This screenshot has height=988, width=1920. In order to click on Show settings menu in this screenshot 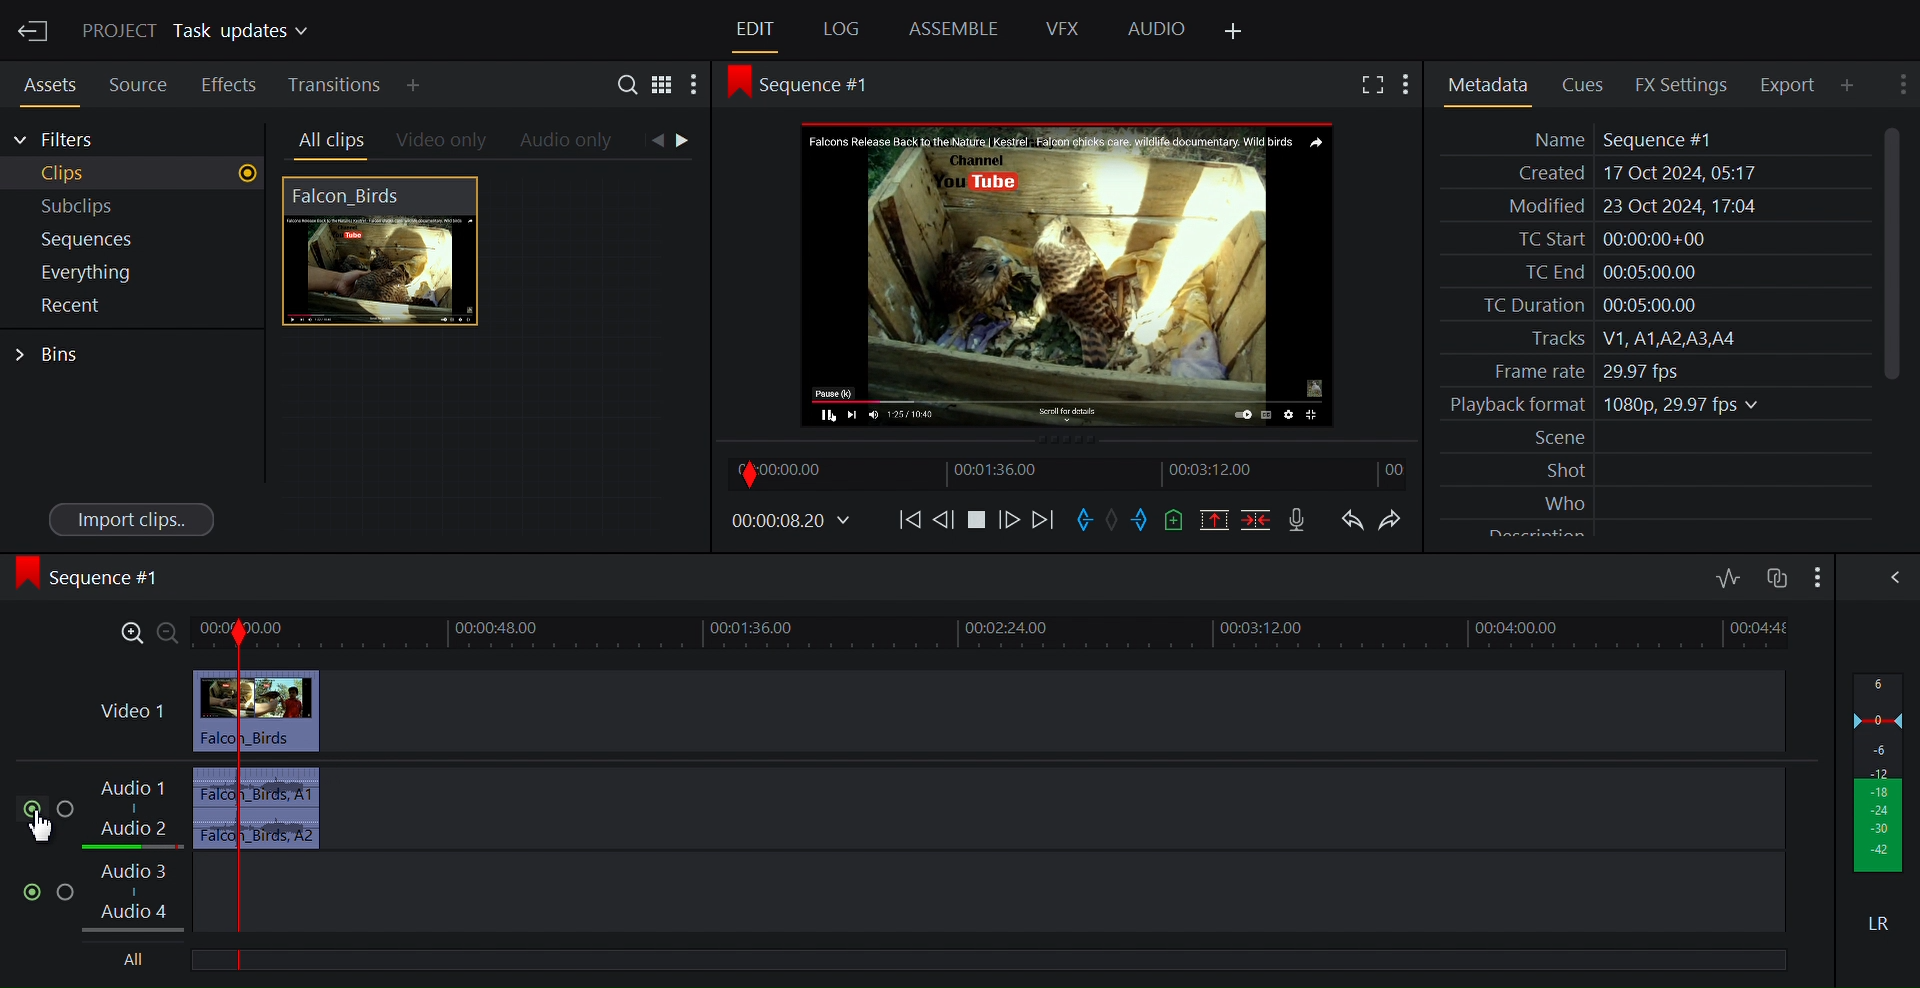, I will do `click(693, 87)`.